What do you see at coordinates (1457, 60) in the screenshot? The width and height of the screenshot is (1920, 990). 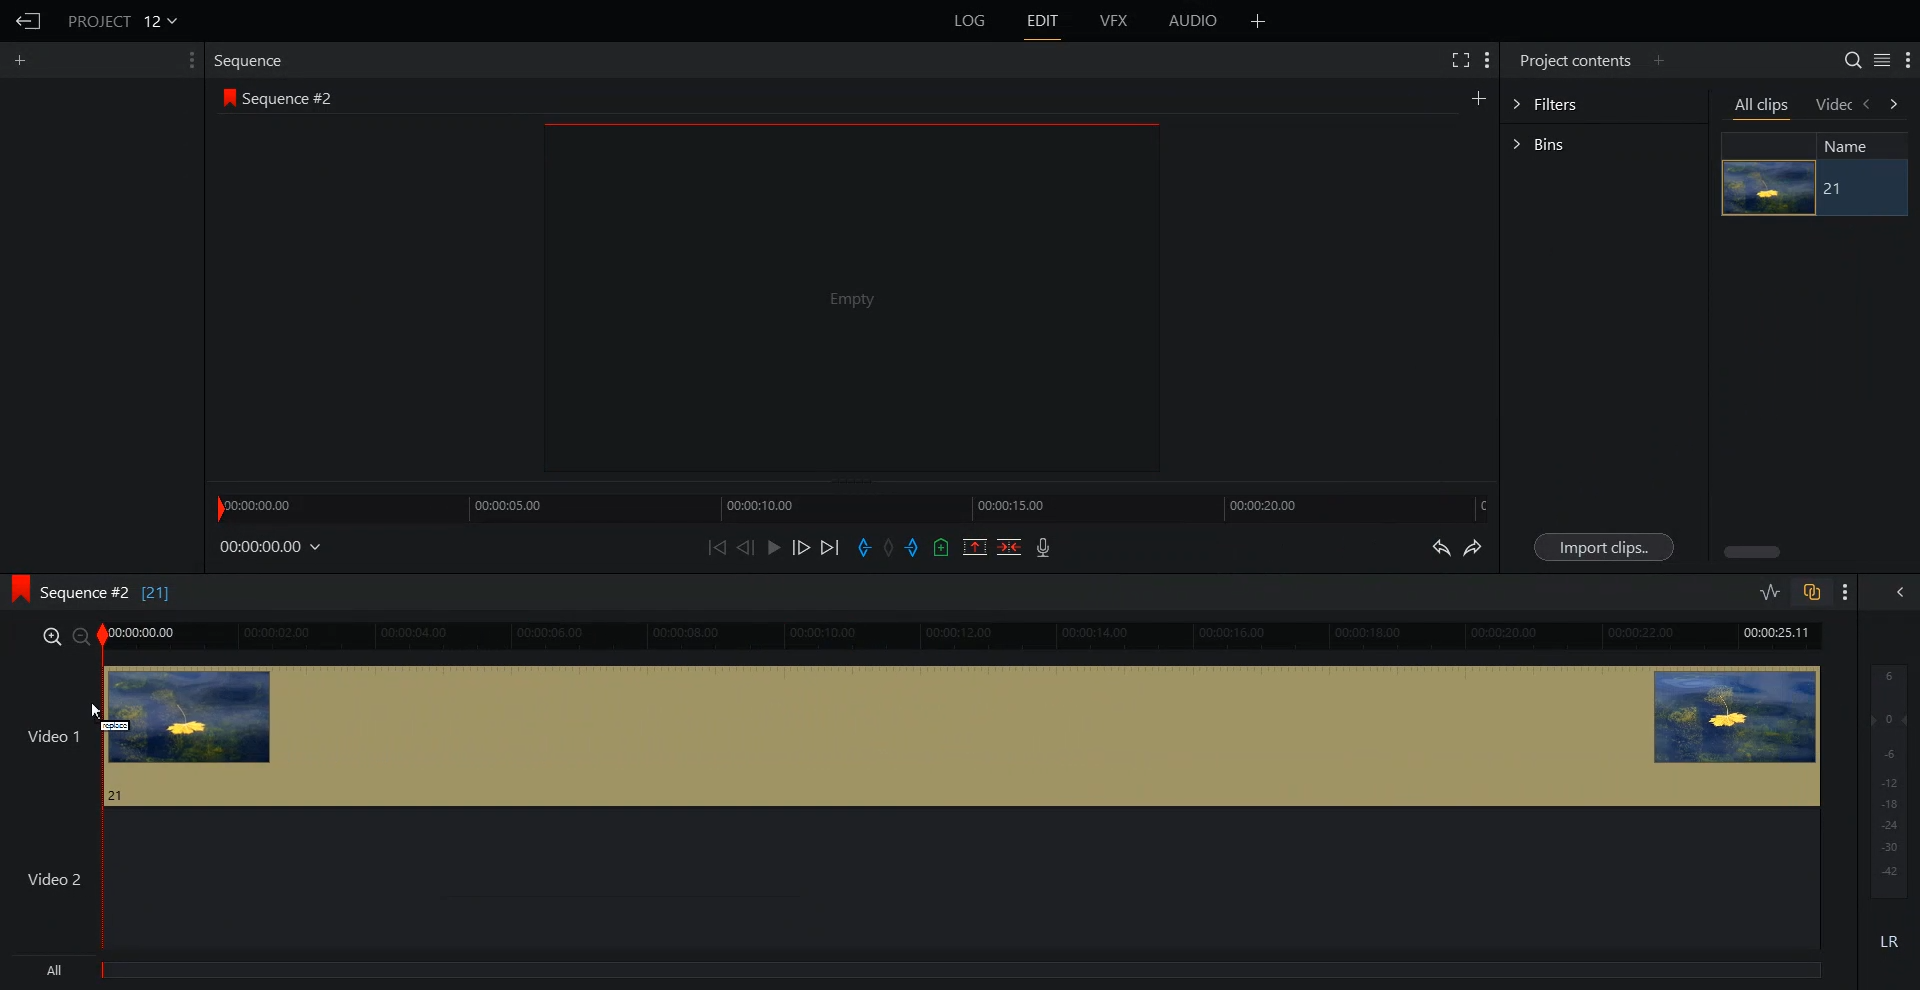 I see `Full screen` at bounding box center [1457, 60].